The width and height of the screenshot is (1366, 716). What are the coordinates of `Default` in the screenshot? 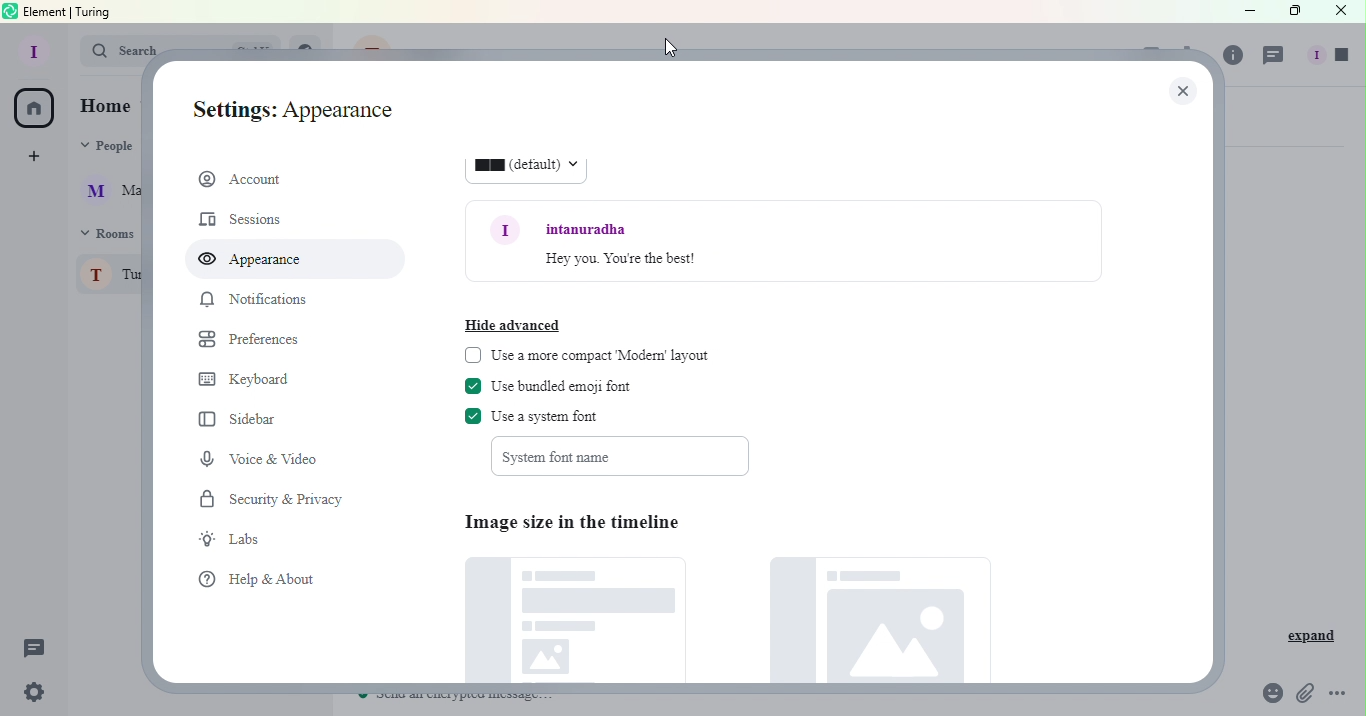 It's located at (581, 618).